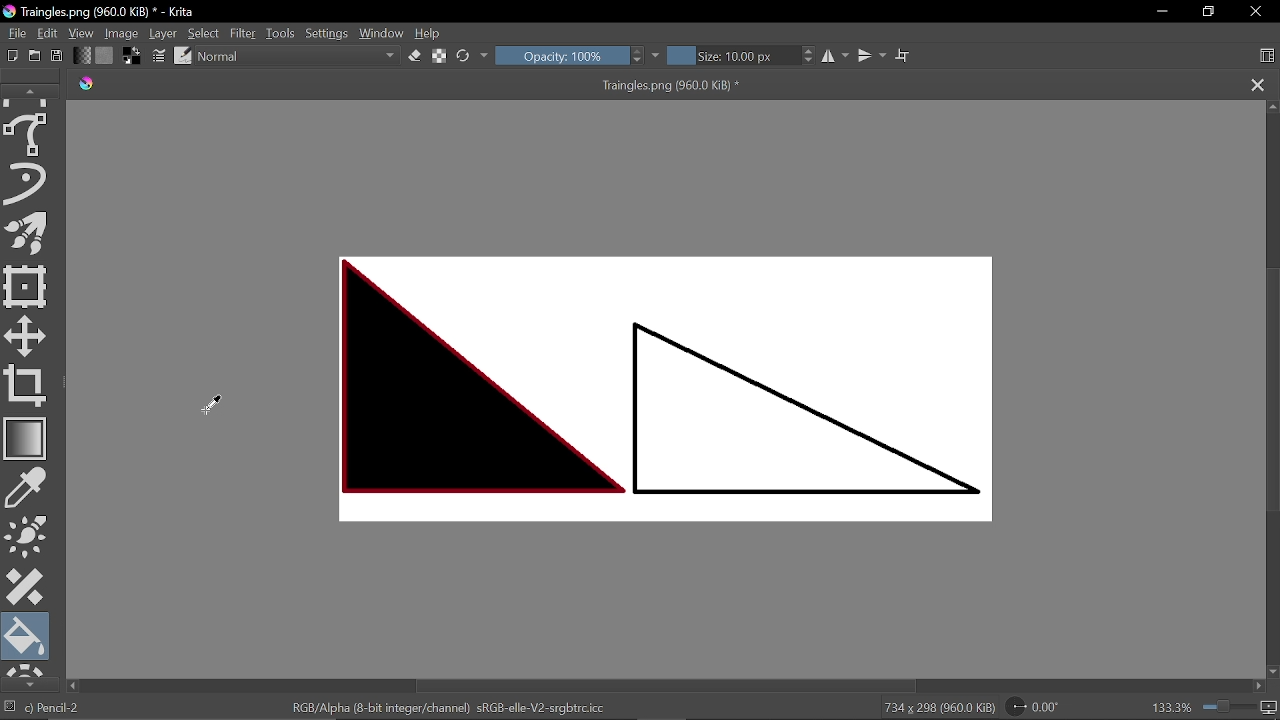  I want to click on Move left, so click(74, 686).